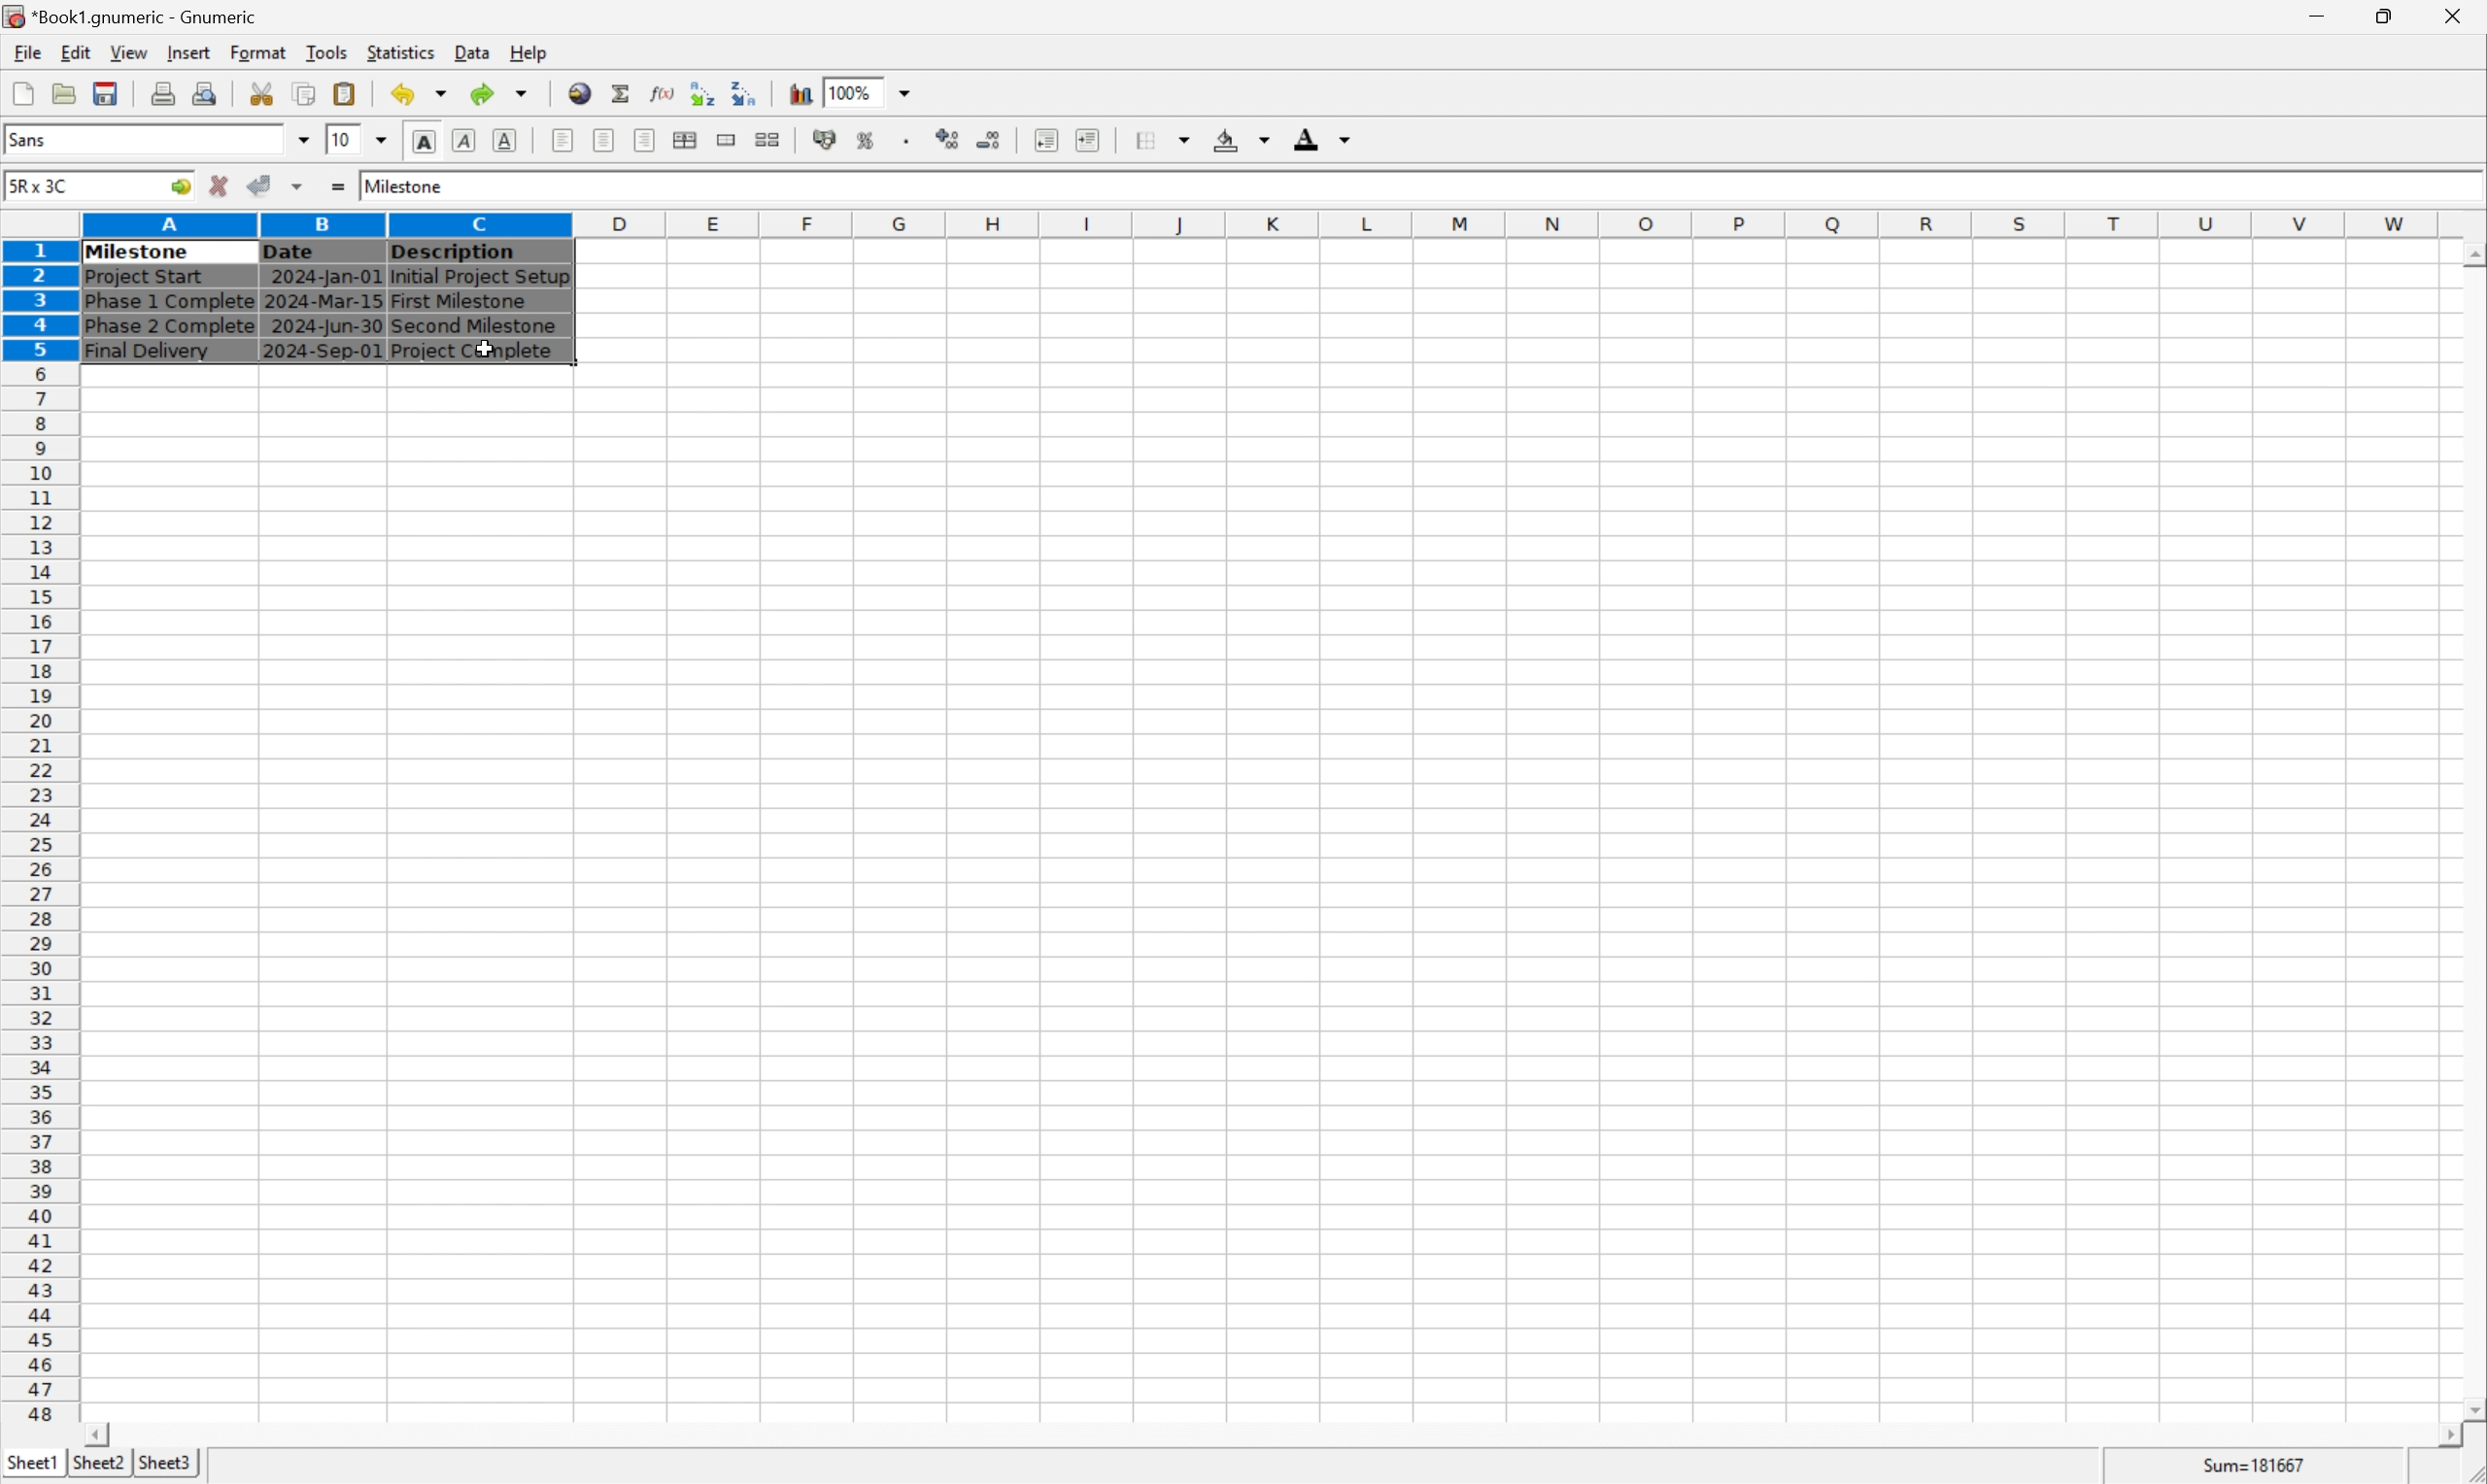 Image resolution: width=2487 pixels, height=1484 pixels. Describe the element at coordinates (328, 51) in the screenshot. I see `tools` at that location.